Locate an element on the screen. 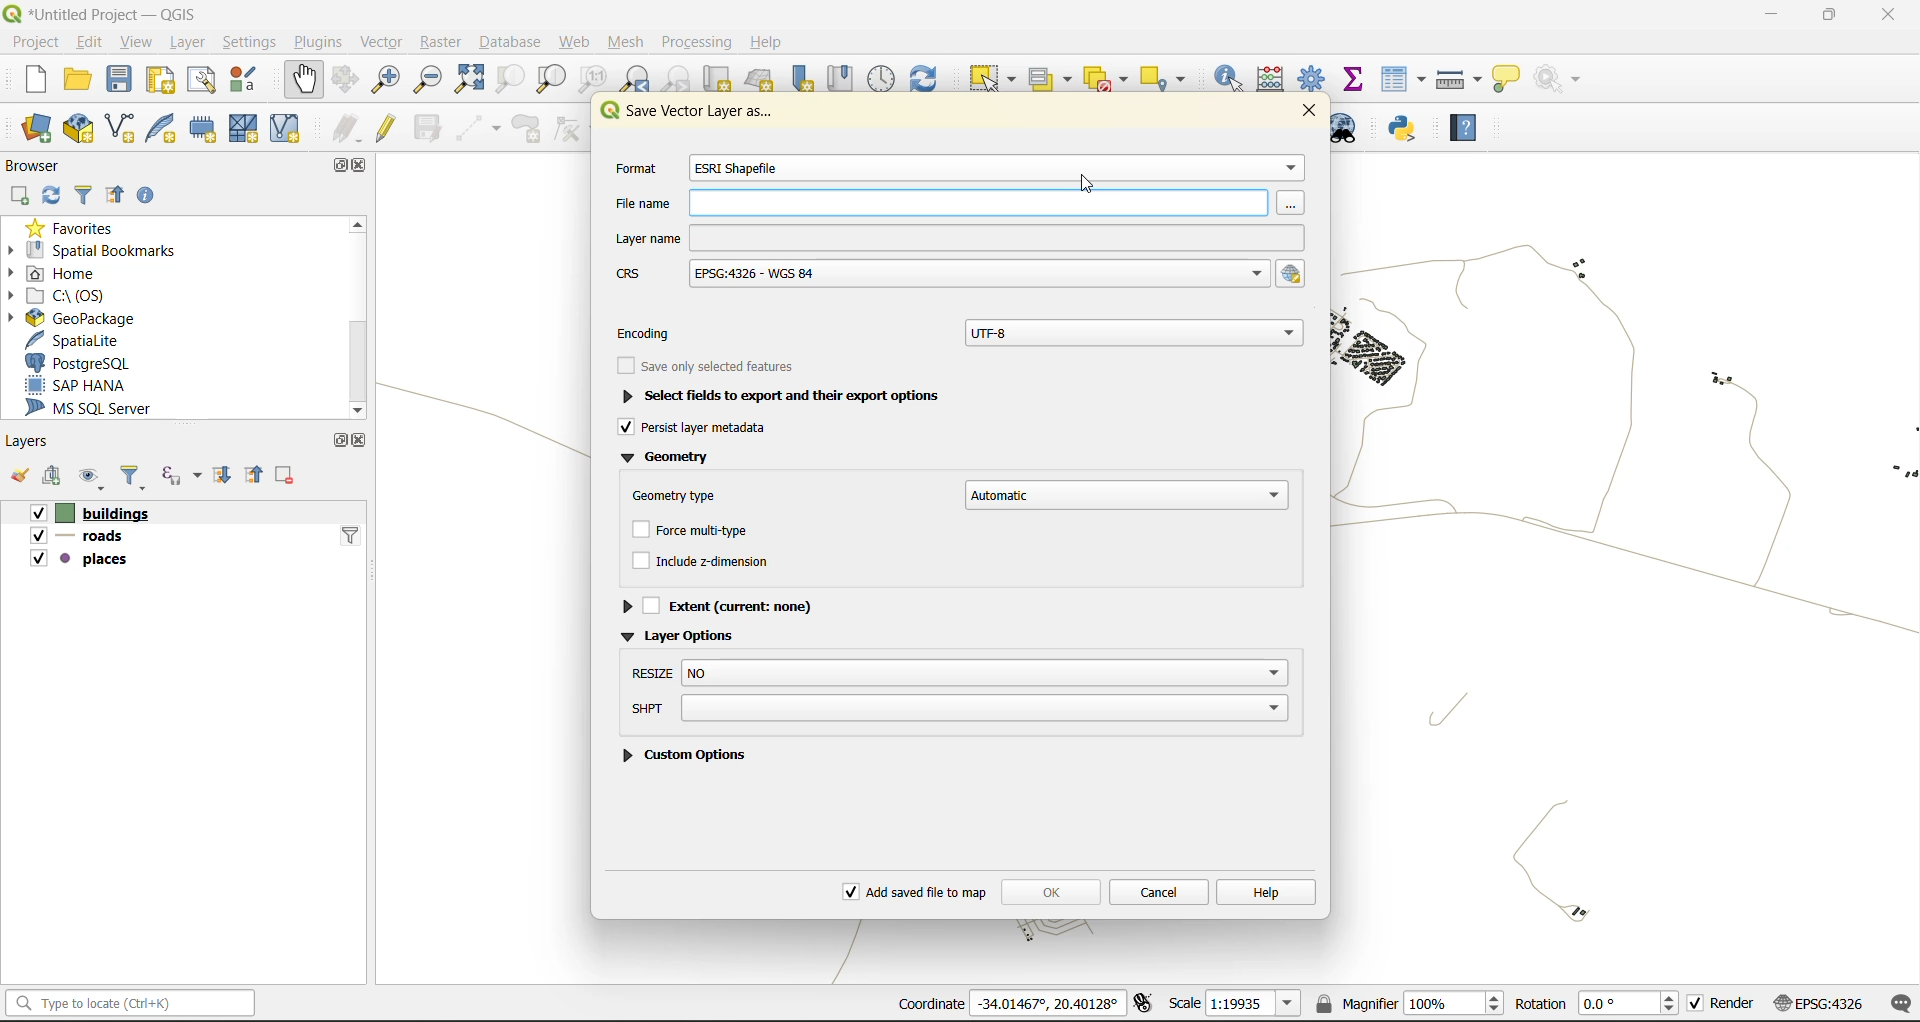 This screenshot has width=1920, height=1022. help is located at coordinates (766, 40).